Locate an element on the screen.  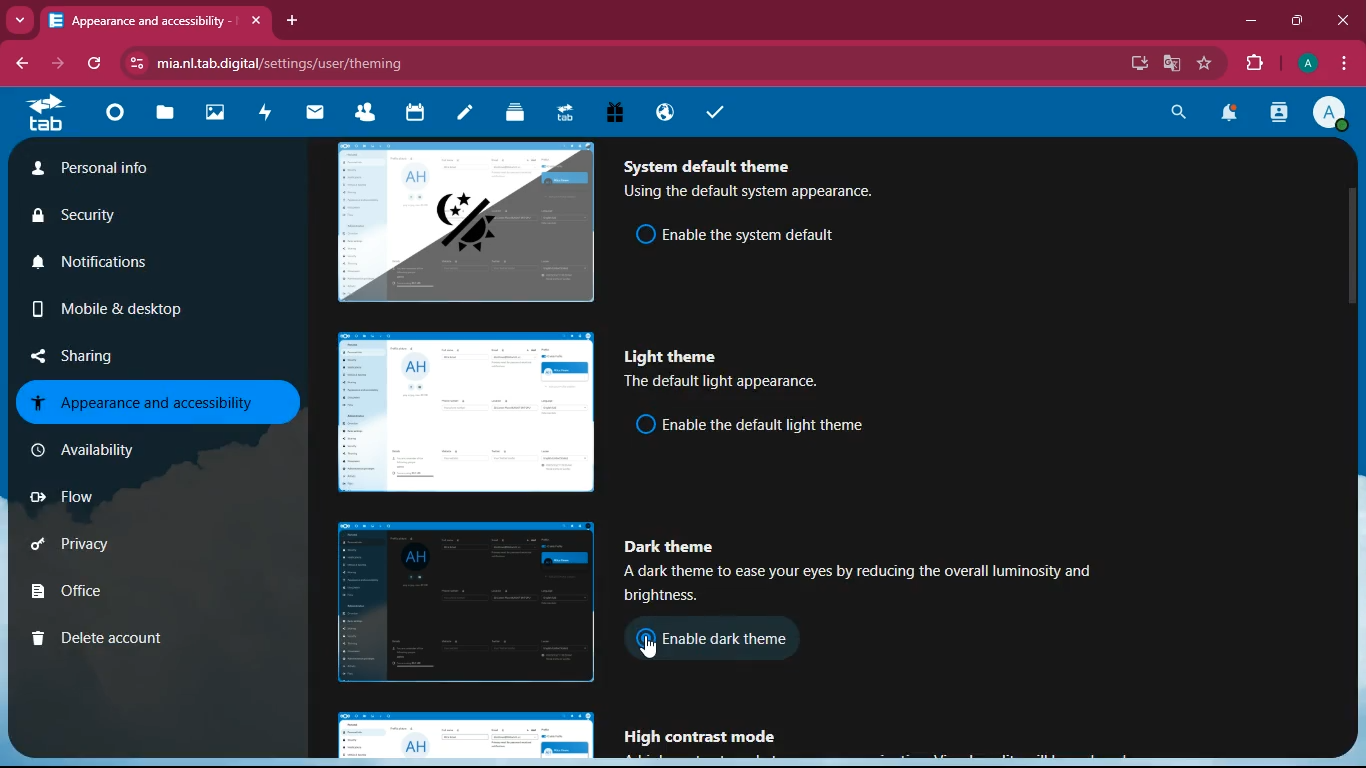
profile is located at coordinates (1335, 115).